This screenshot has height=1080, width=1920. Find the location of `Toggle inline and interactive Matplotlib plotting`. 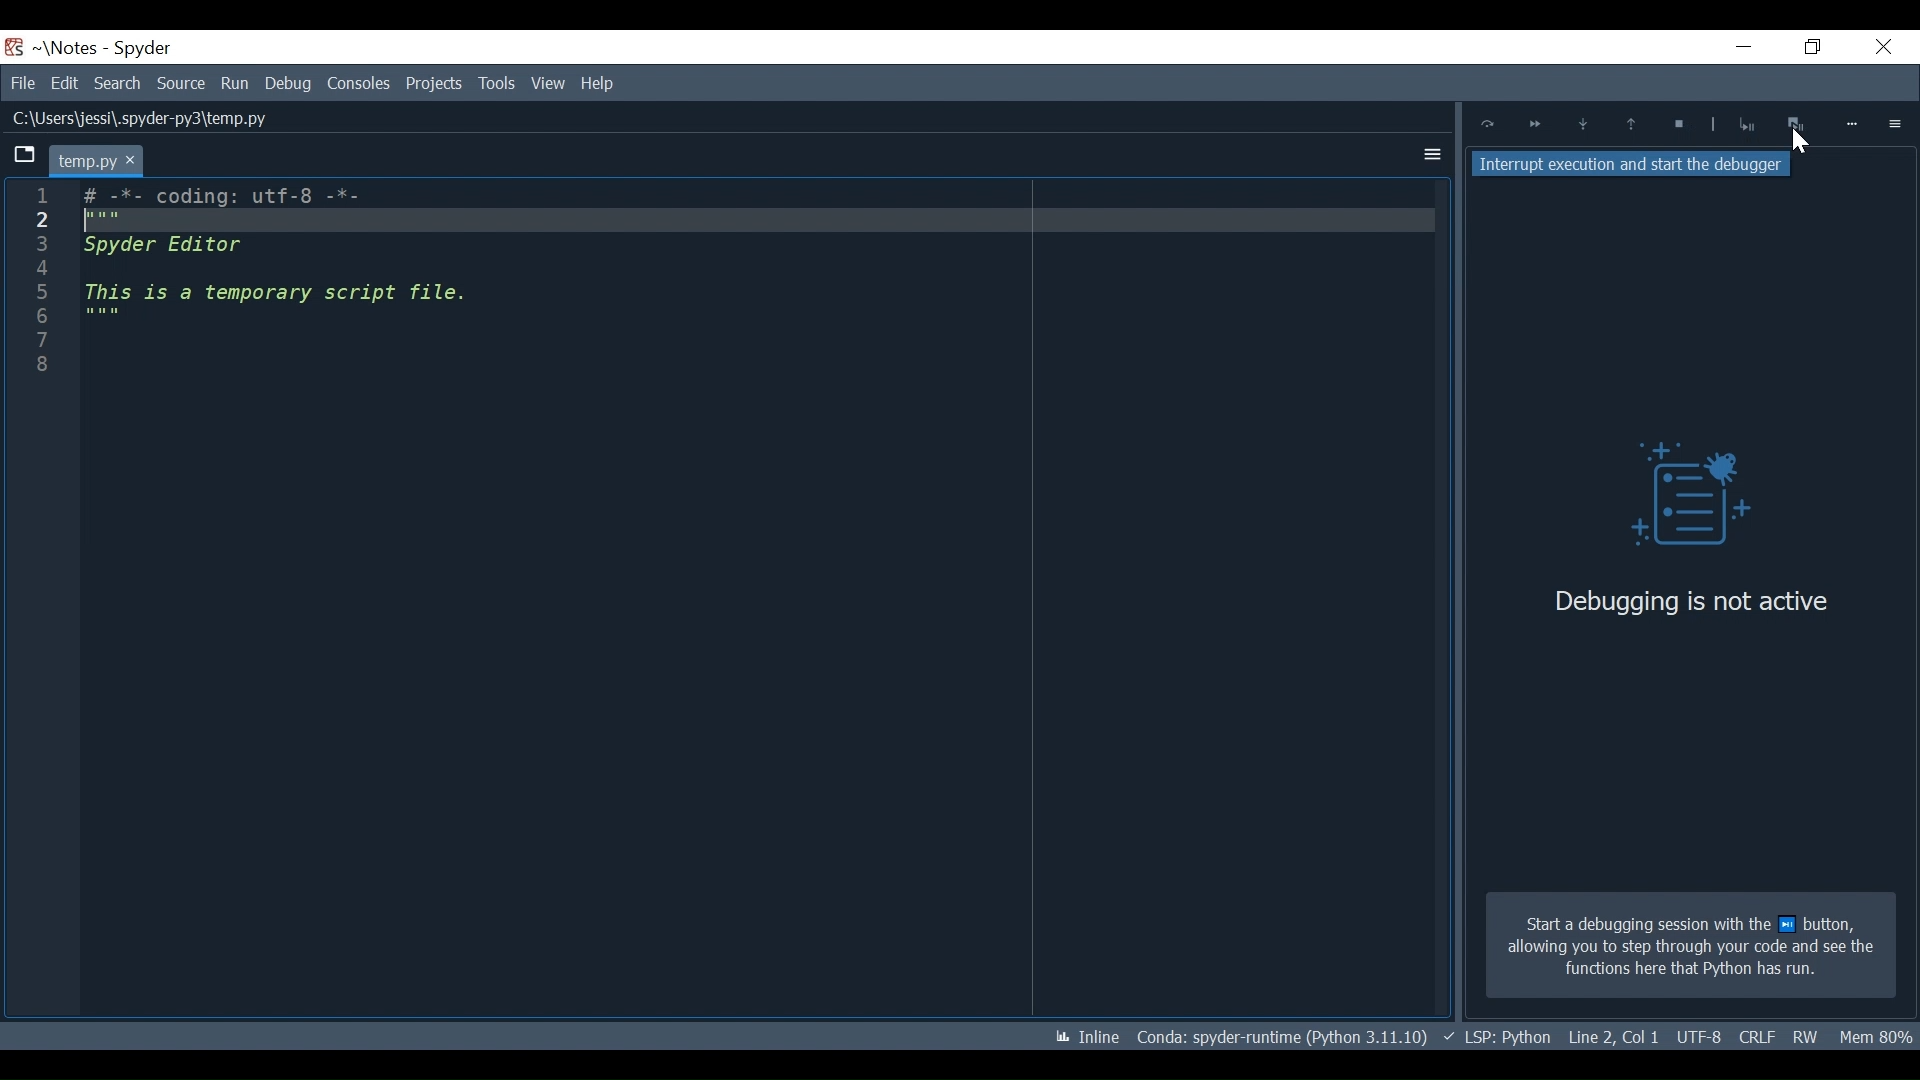

Toggle inline and interactive Matplotlib plotting is located at coordinates (1087, 1037).